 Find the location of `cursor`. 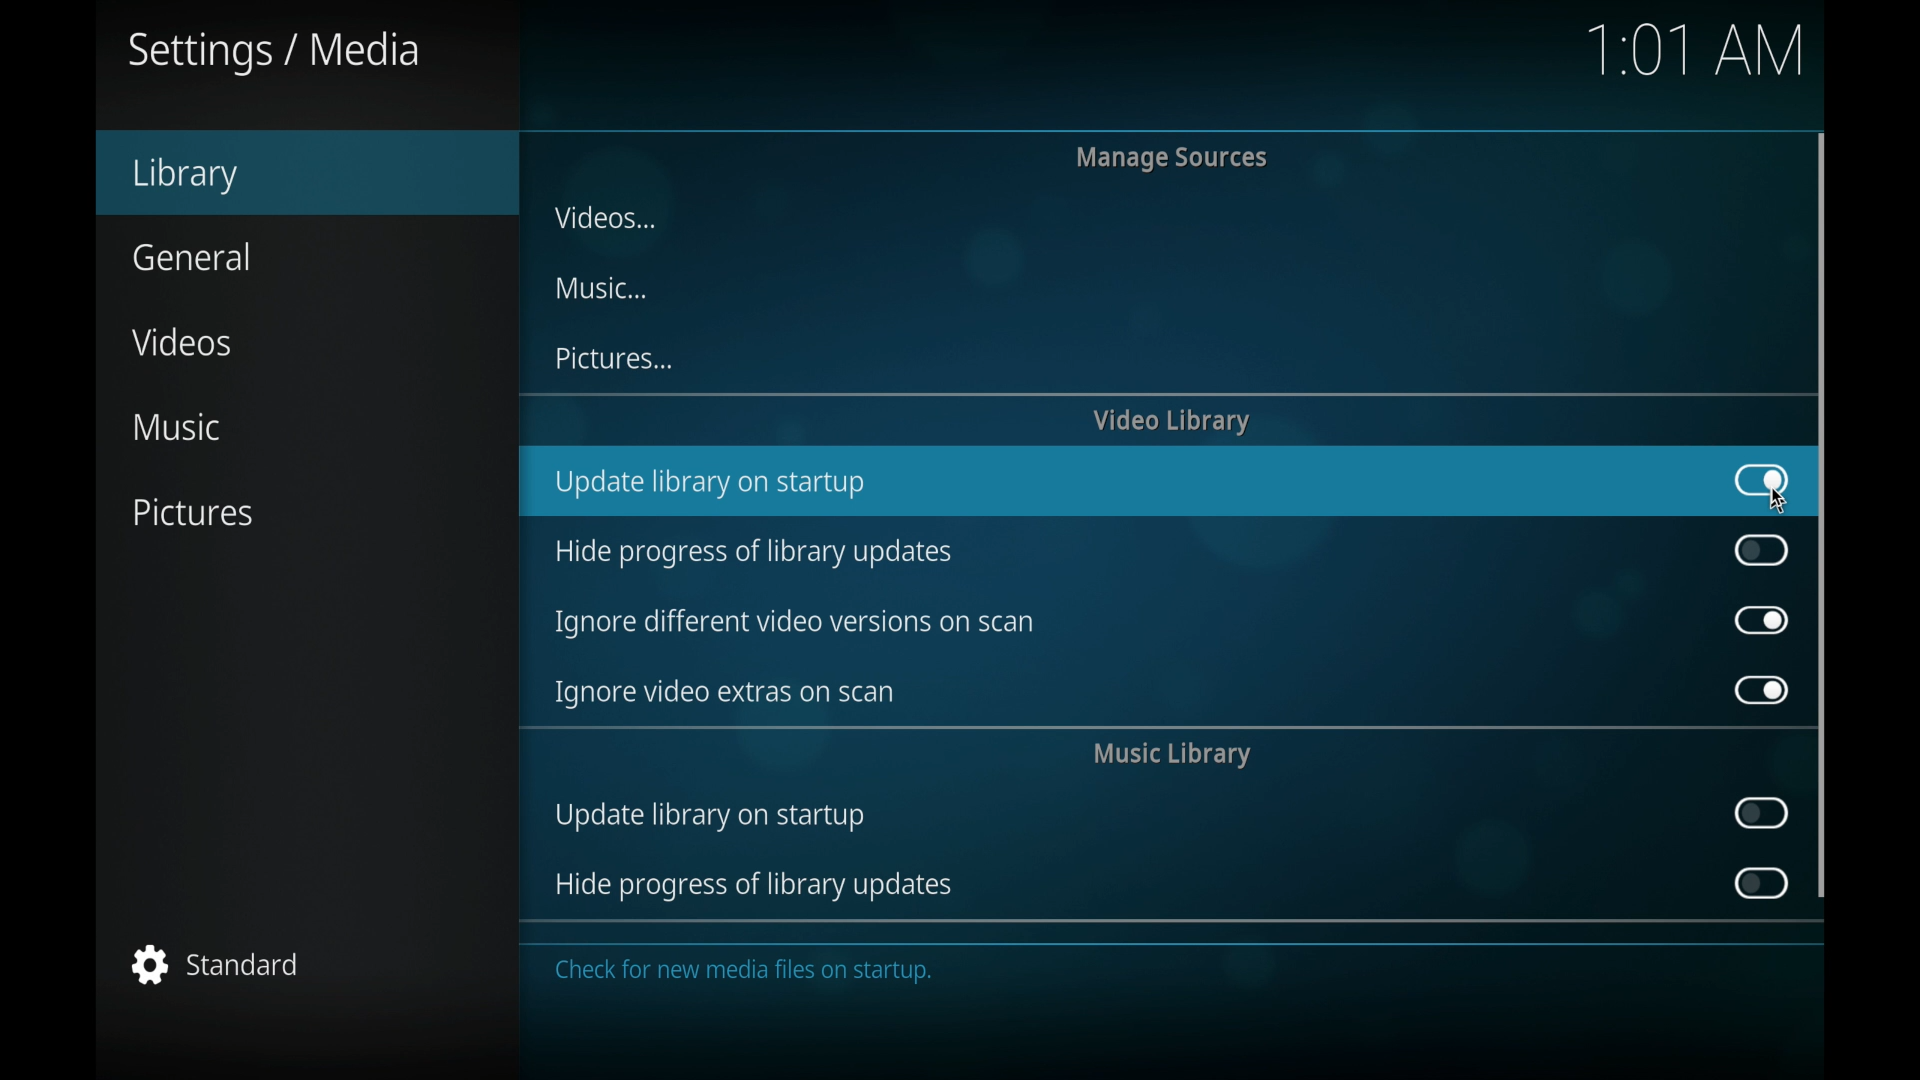

cursor is located at coordinates (1784, 504).